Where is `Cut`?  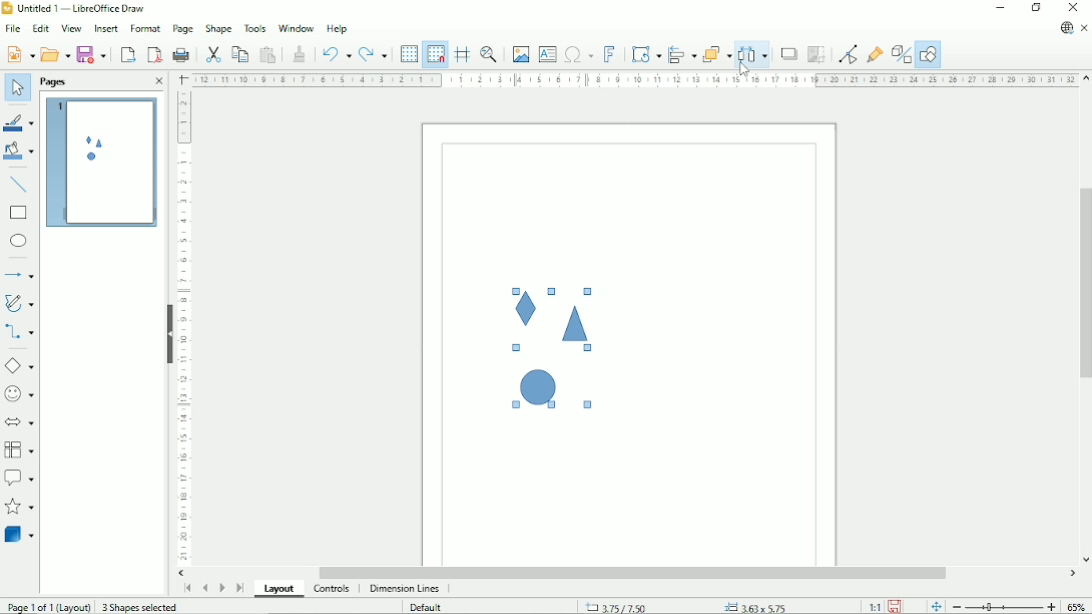 Cut is located at coordinates (212, 53).